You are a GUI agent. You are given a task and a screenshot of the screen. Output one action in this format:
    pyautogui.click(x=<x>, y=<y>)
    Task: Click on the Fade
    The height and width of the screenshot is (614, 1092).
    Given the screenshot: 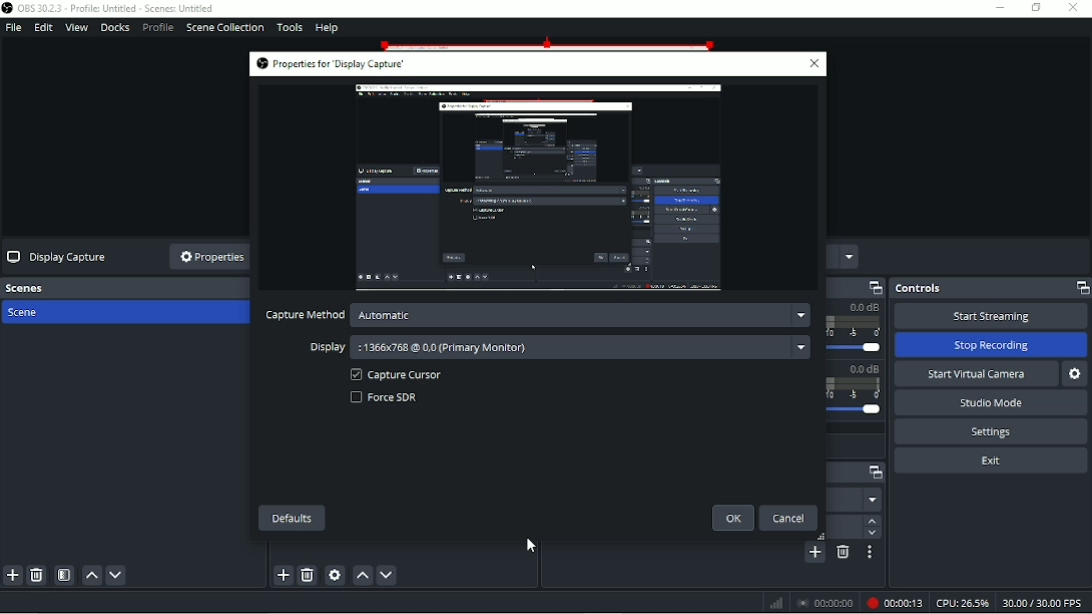 What is the action you would take?
    pyautogui.click(x=856, y=499)
    